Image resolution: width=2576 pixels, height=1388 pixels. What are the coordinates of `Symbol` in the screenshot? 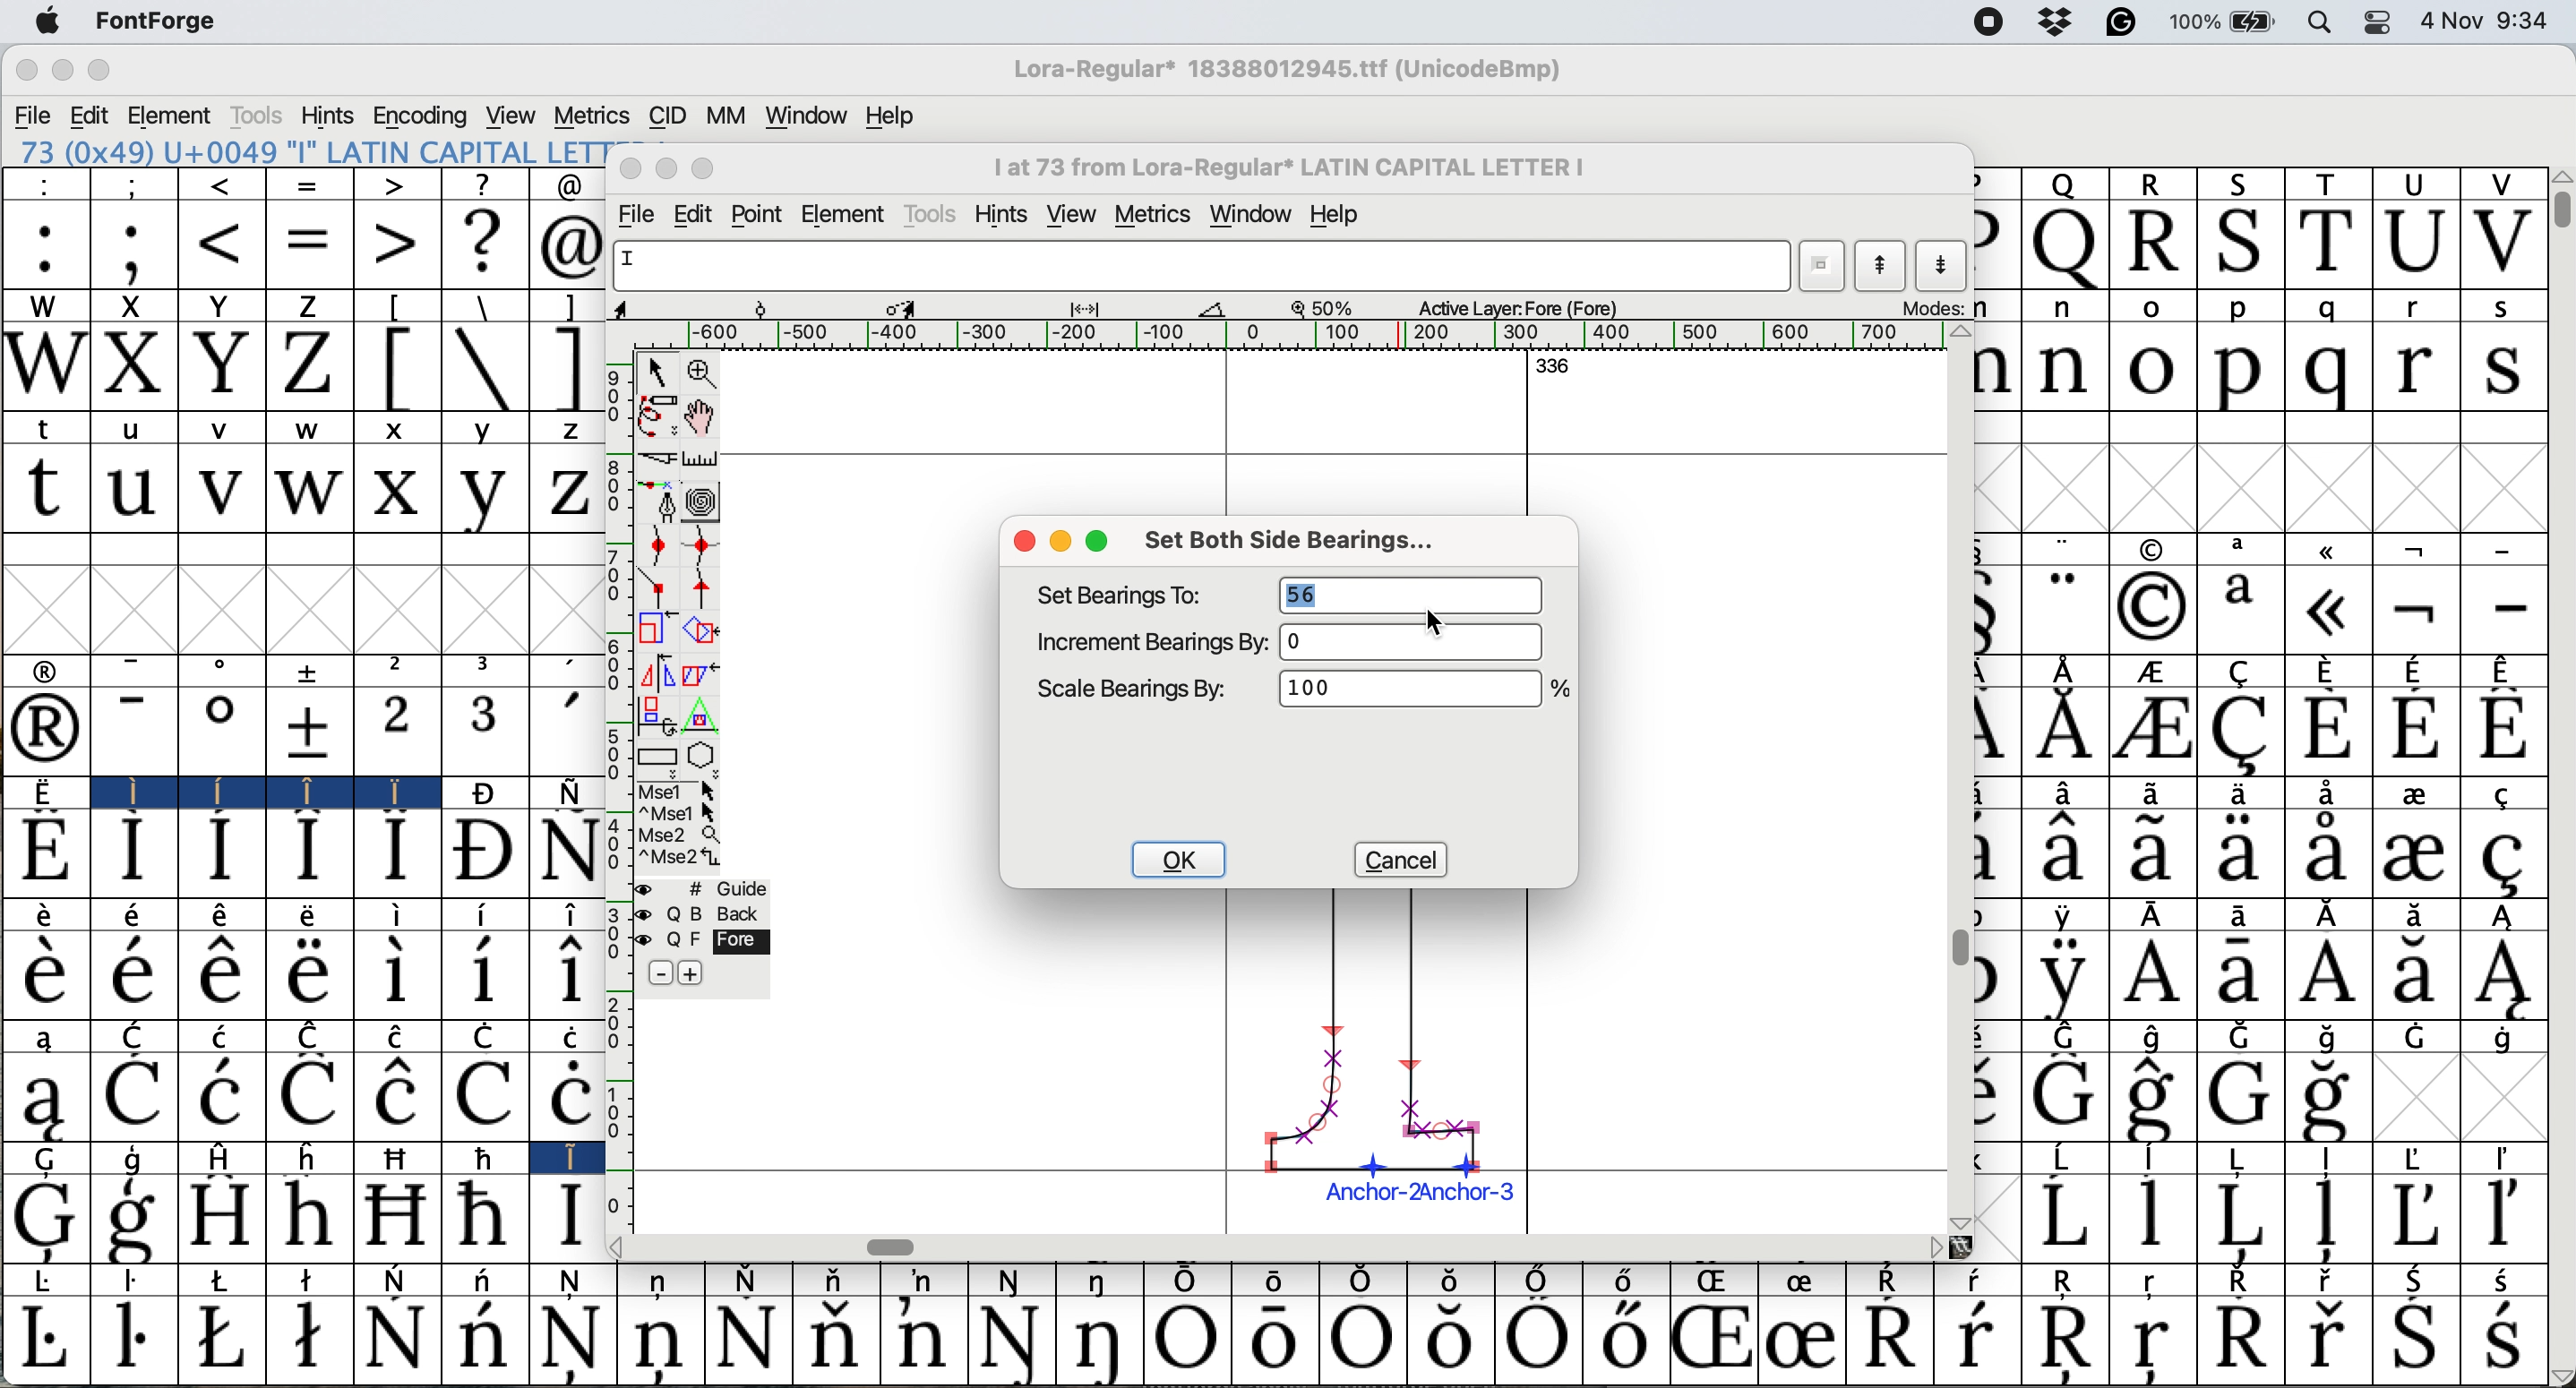 It's located at (2504, 728).